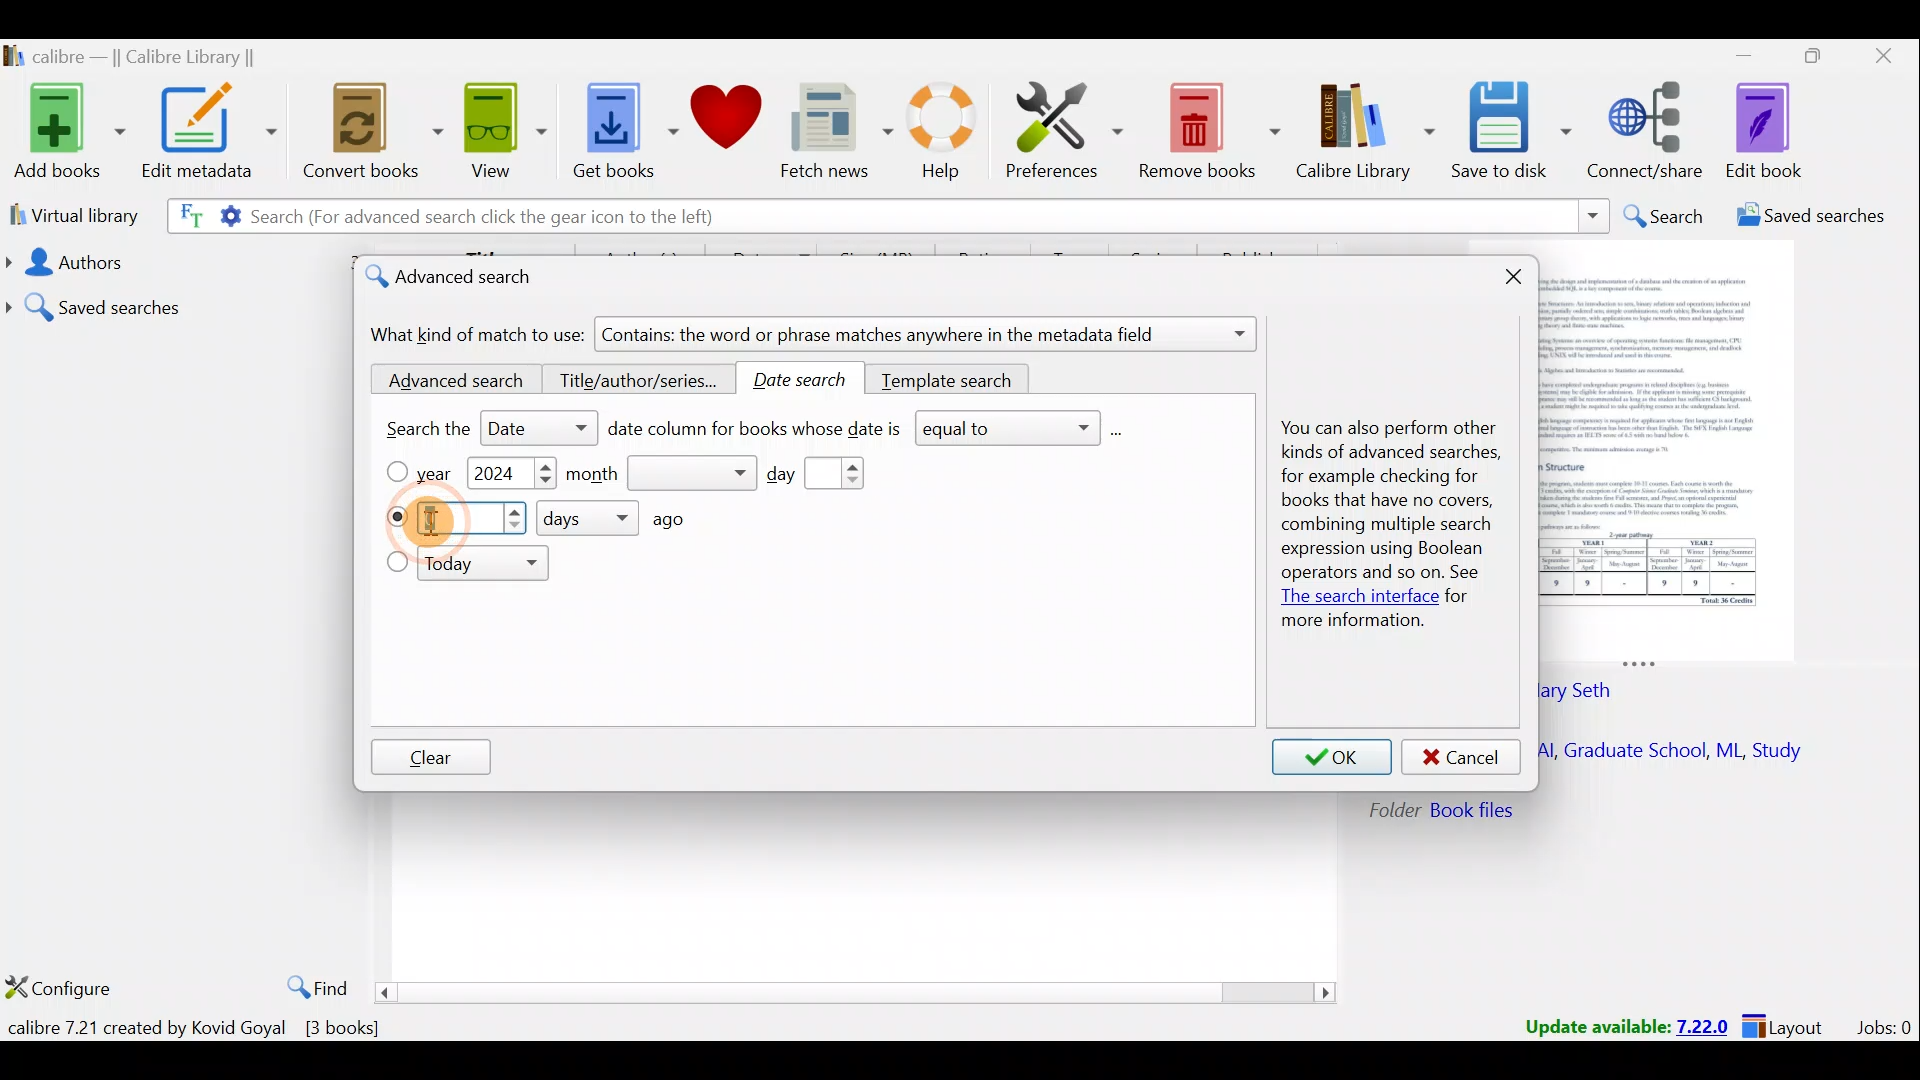 The height and width of the screenshot is (1080, 1920). I want to click on more information., so click(1352, 623).